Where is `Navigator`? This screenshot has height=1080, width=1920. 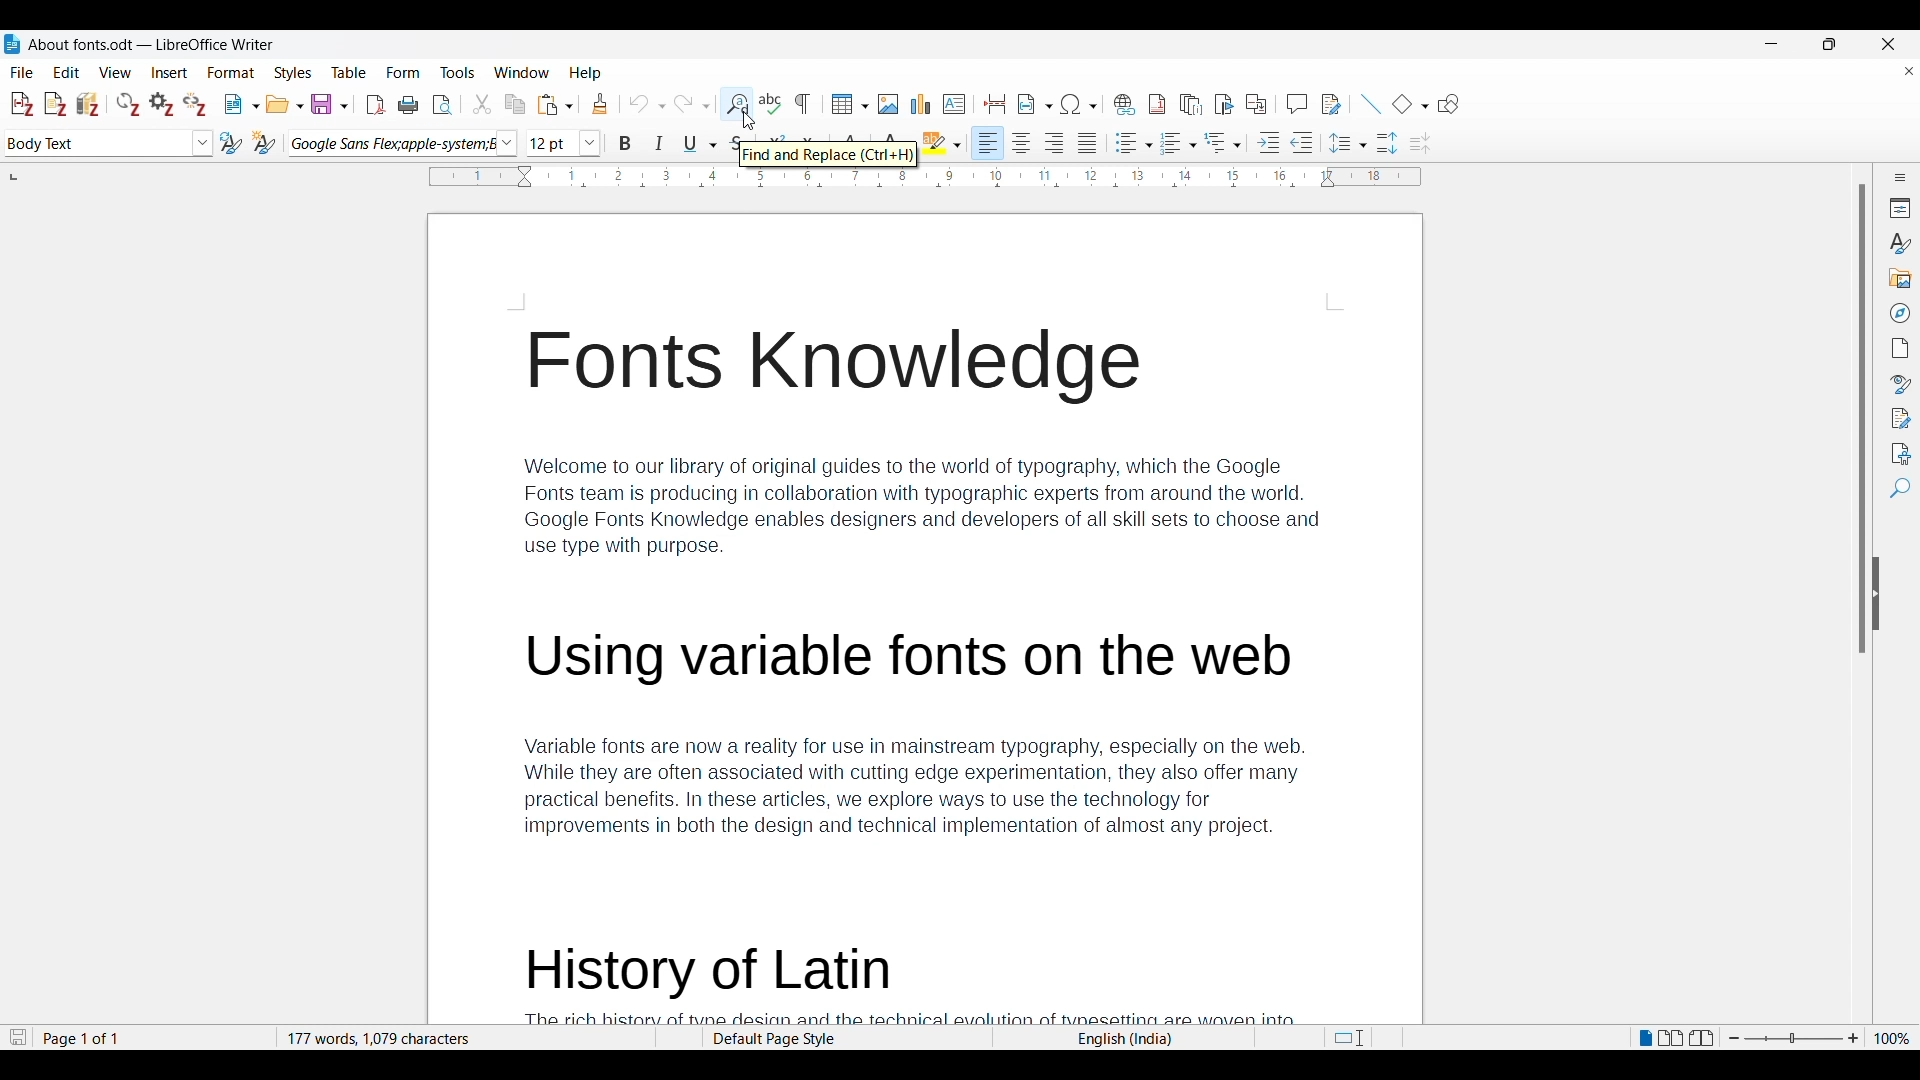 Navigator is located at coordinates (1899, 313).